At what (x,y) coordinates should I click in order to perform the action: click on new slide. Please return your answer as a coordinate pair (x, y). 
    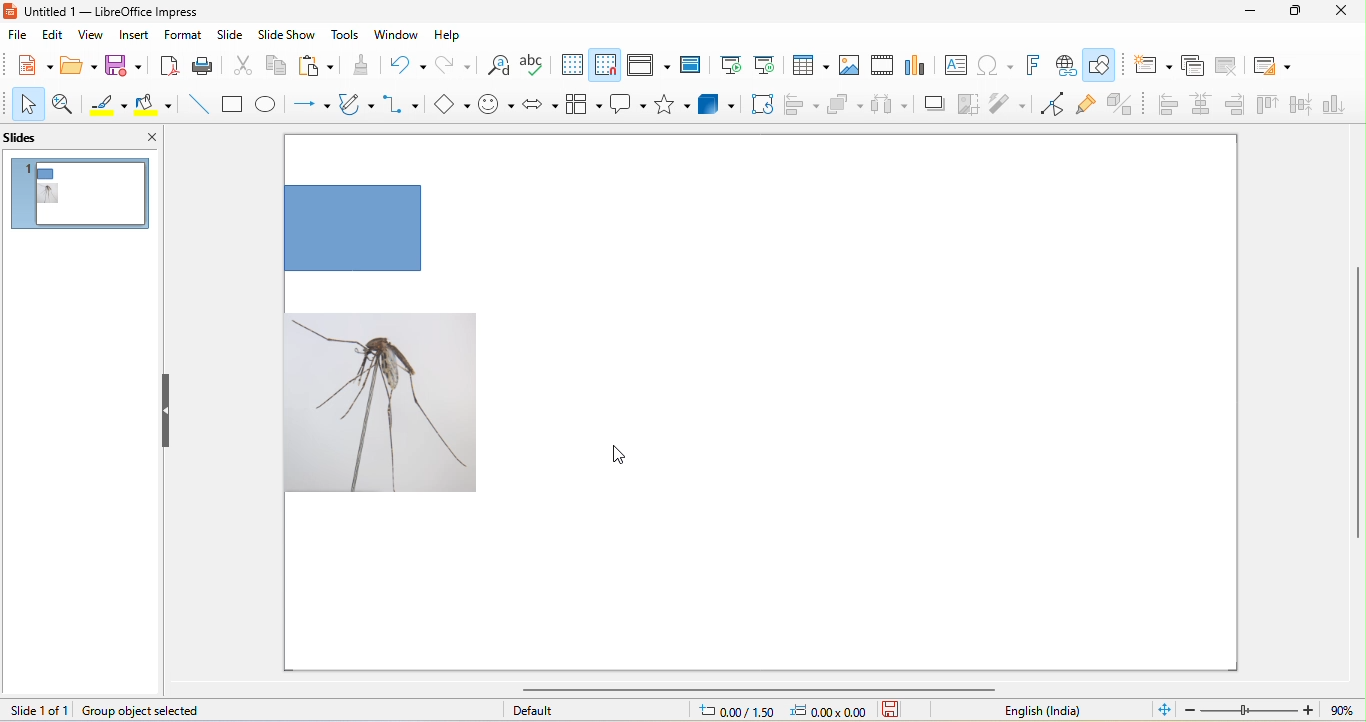
    Looking at the image, I should click on (1148, 68).